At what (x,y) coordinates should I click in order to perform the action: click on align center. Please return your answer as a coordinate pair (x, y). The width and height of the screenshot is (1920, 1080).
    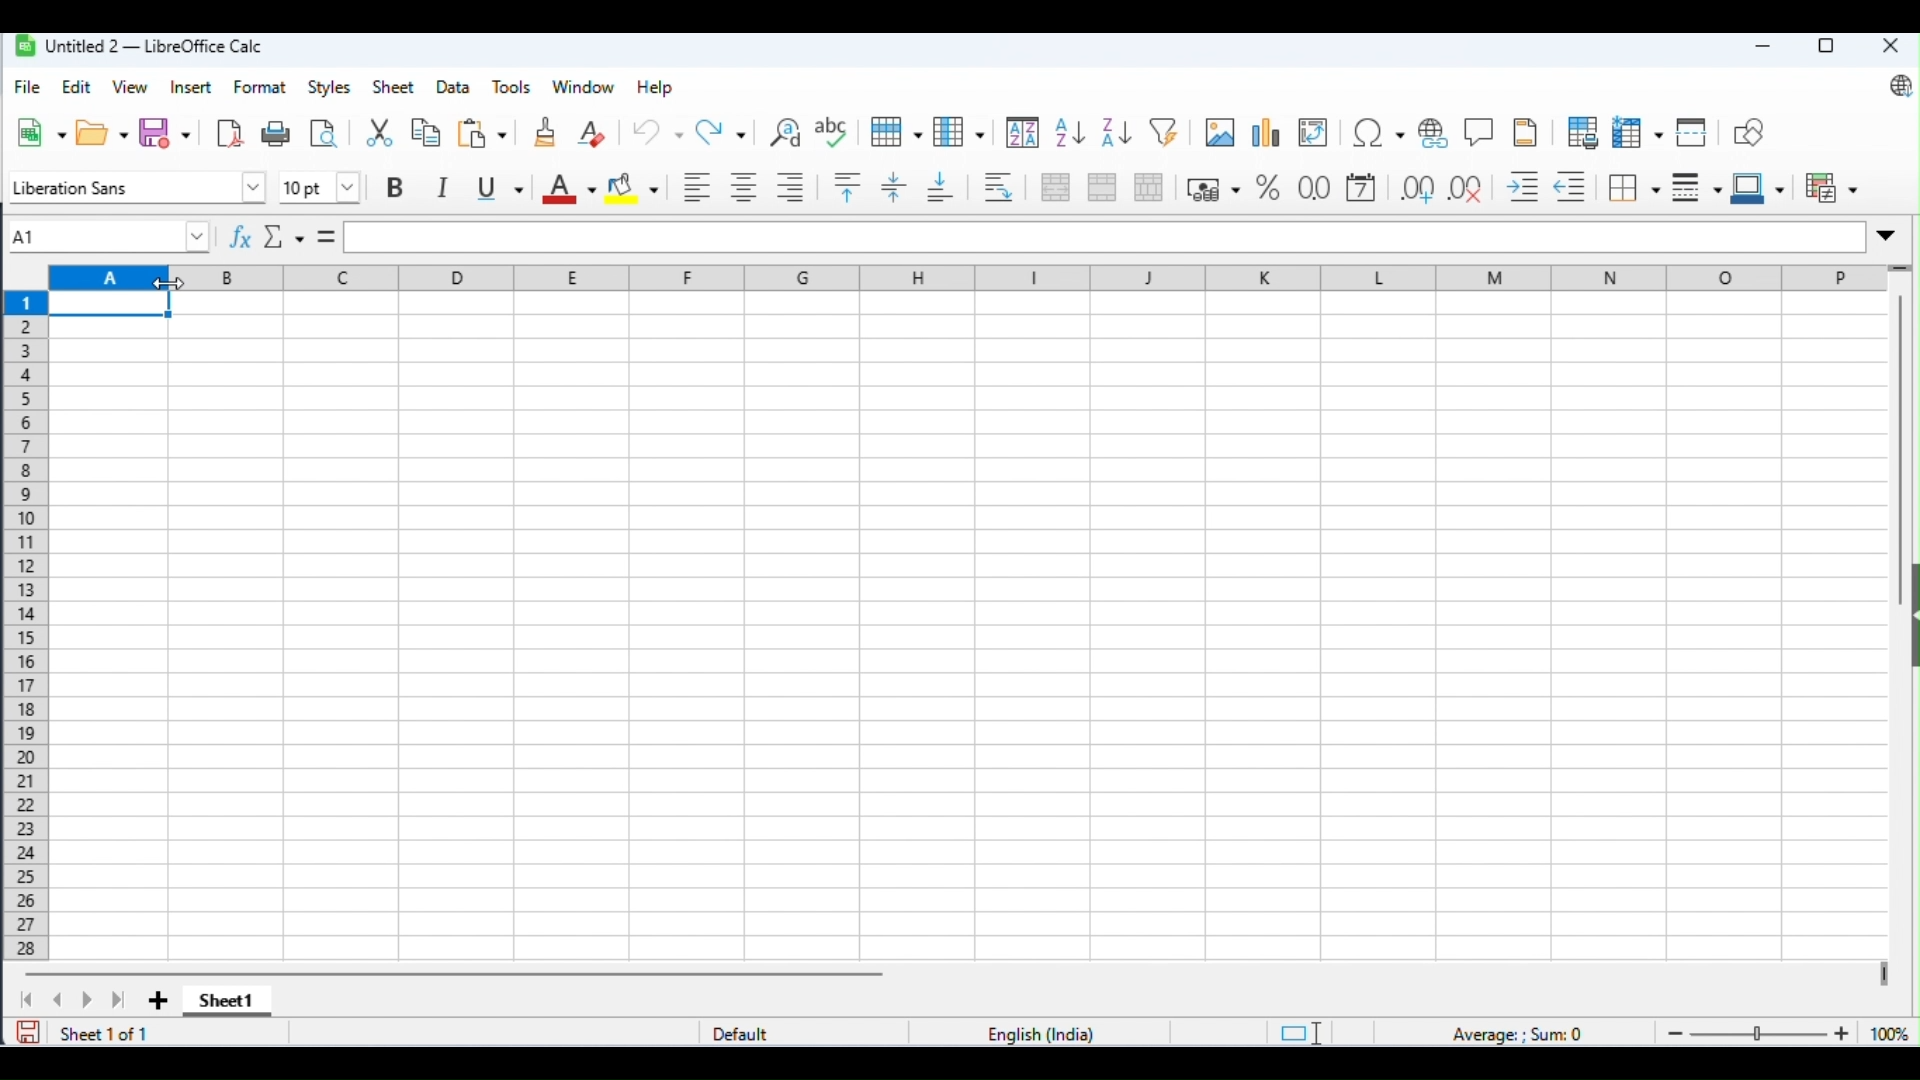
    Looking at the image, I should click on (744, 186).